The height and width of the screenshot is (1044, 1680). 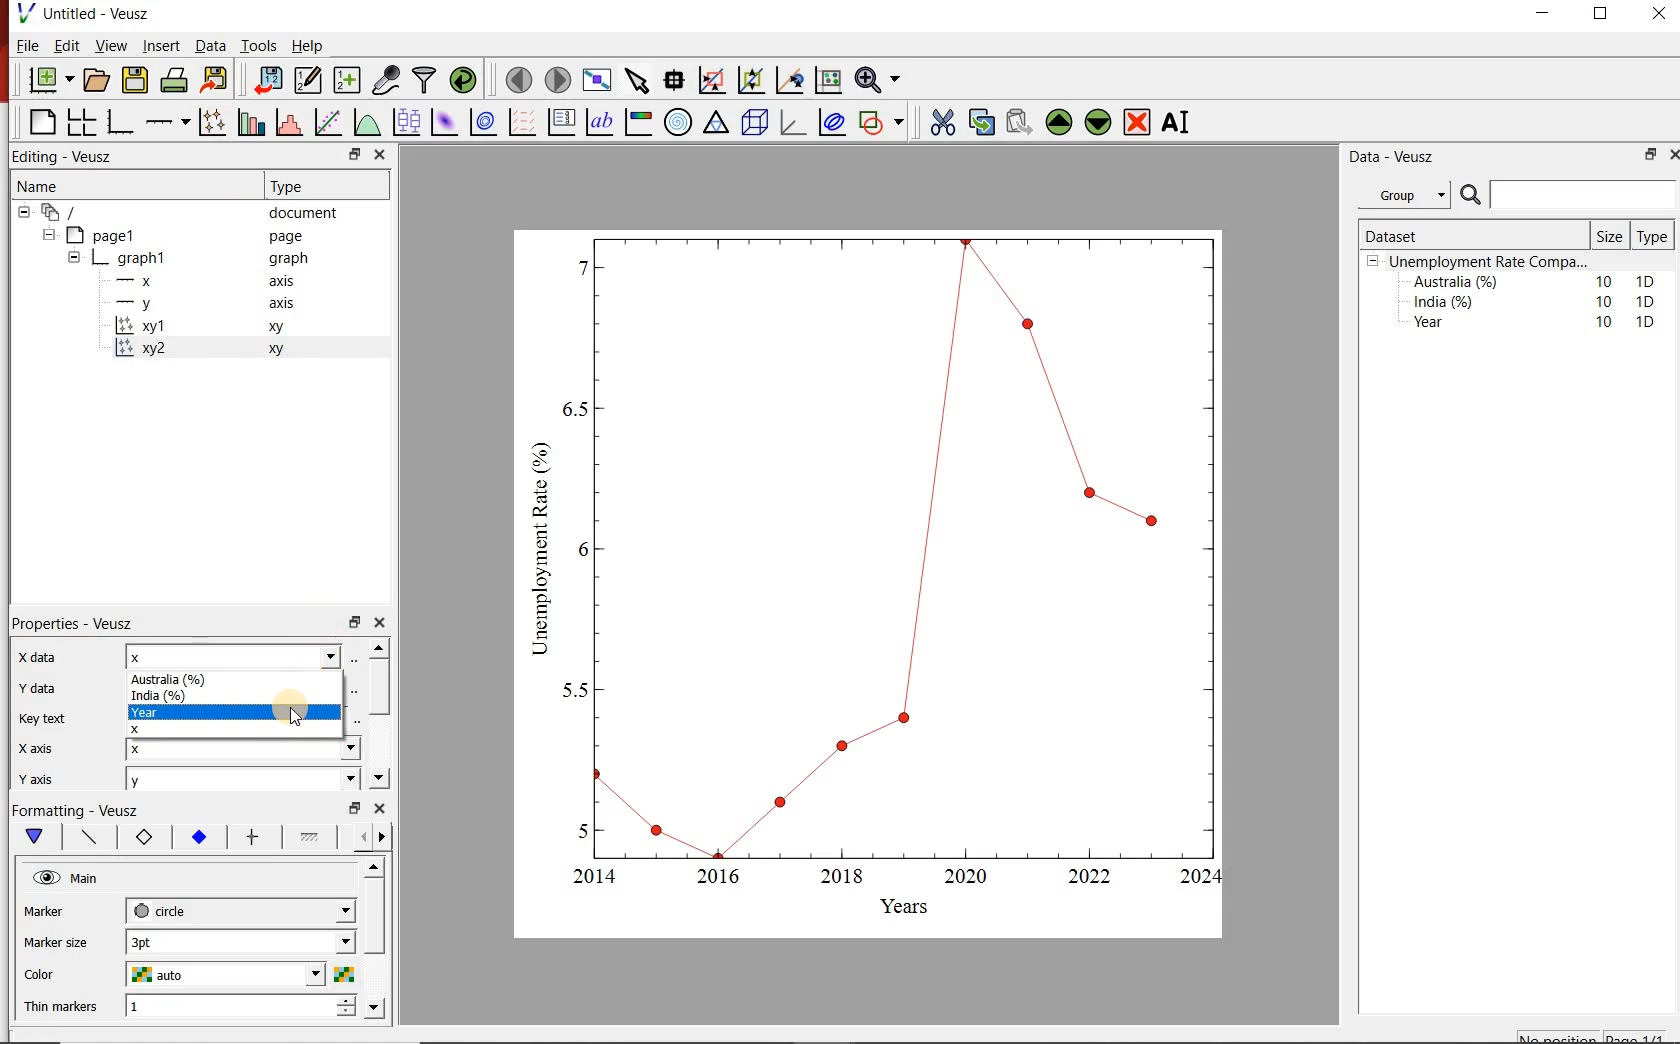 I want to click on add a shapes, so click(x=881, y=122).